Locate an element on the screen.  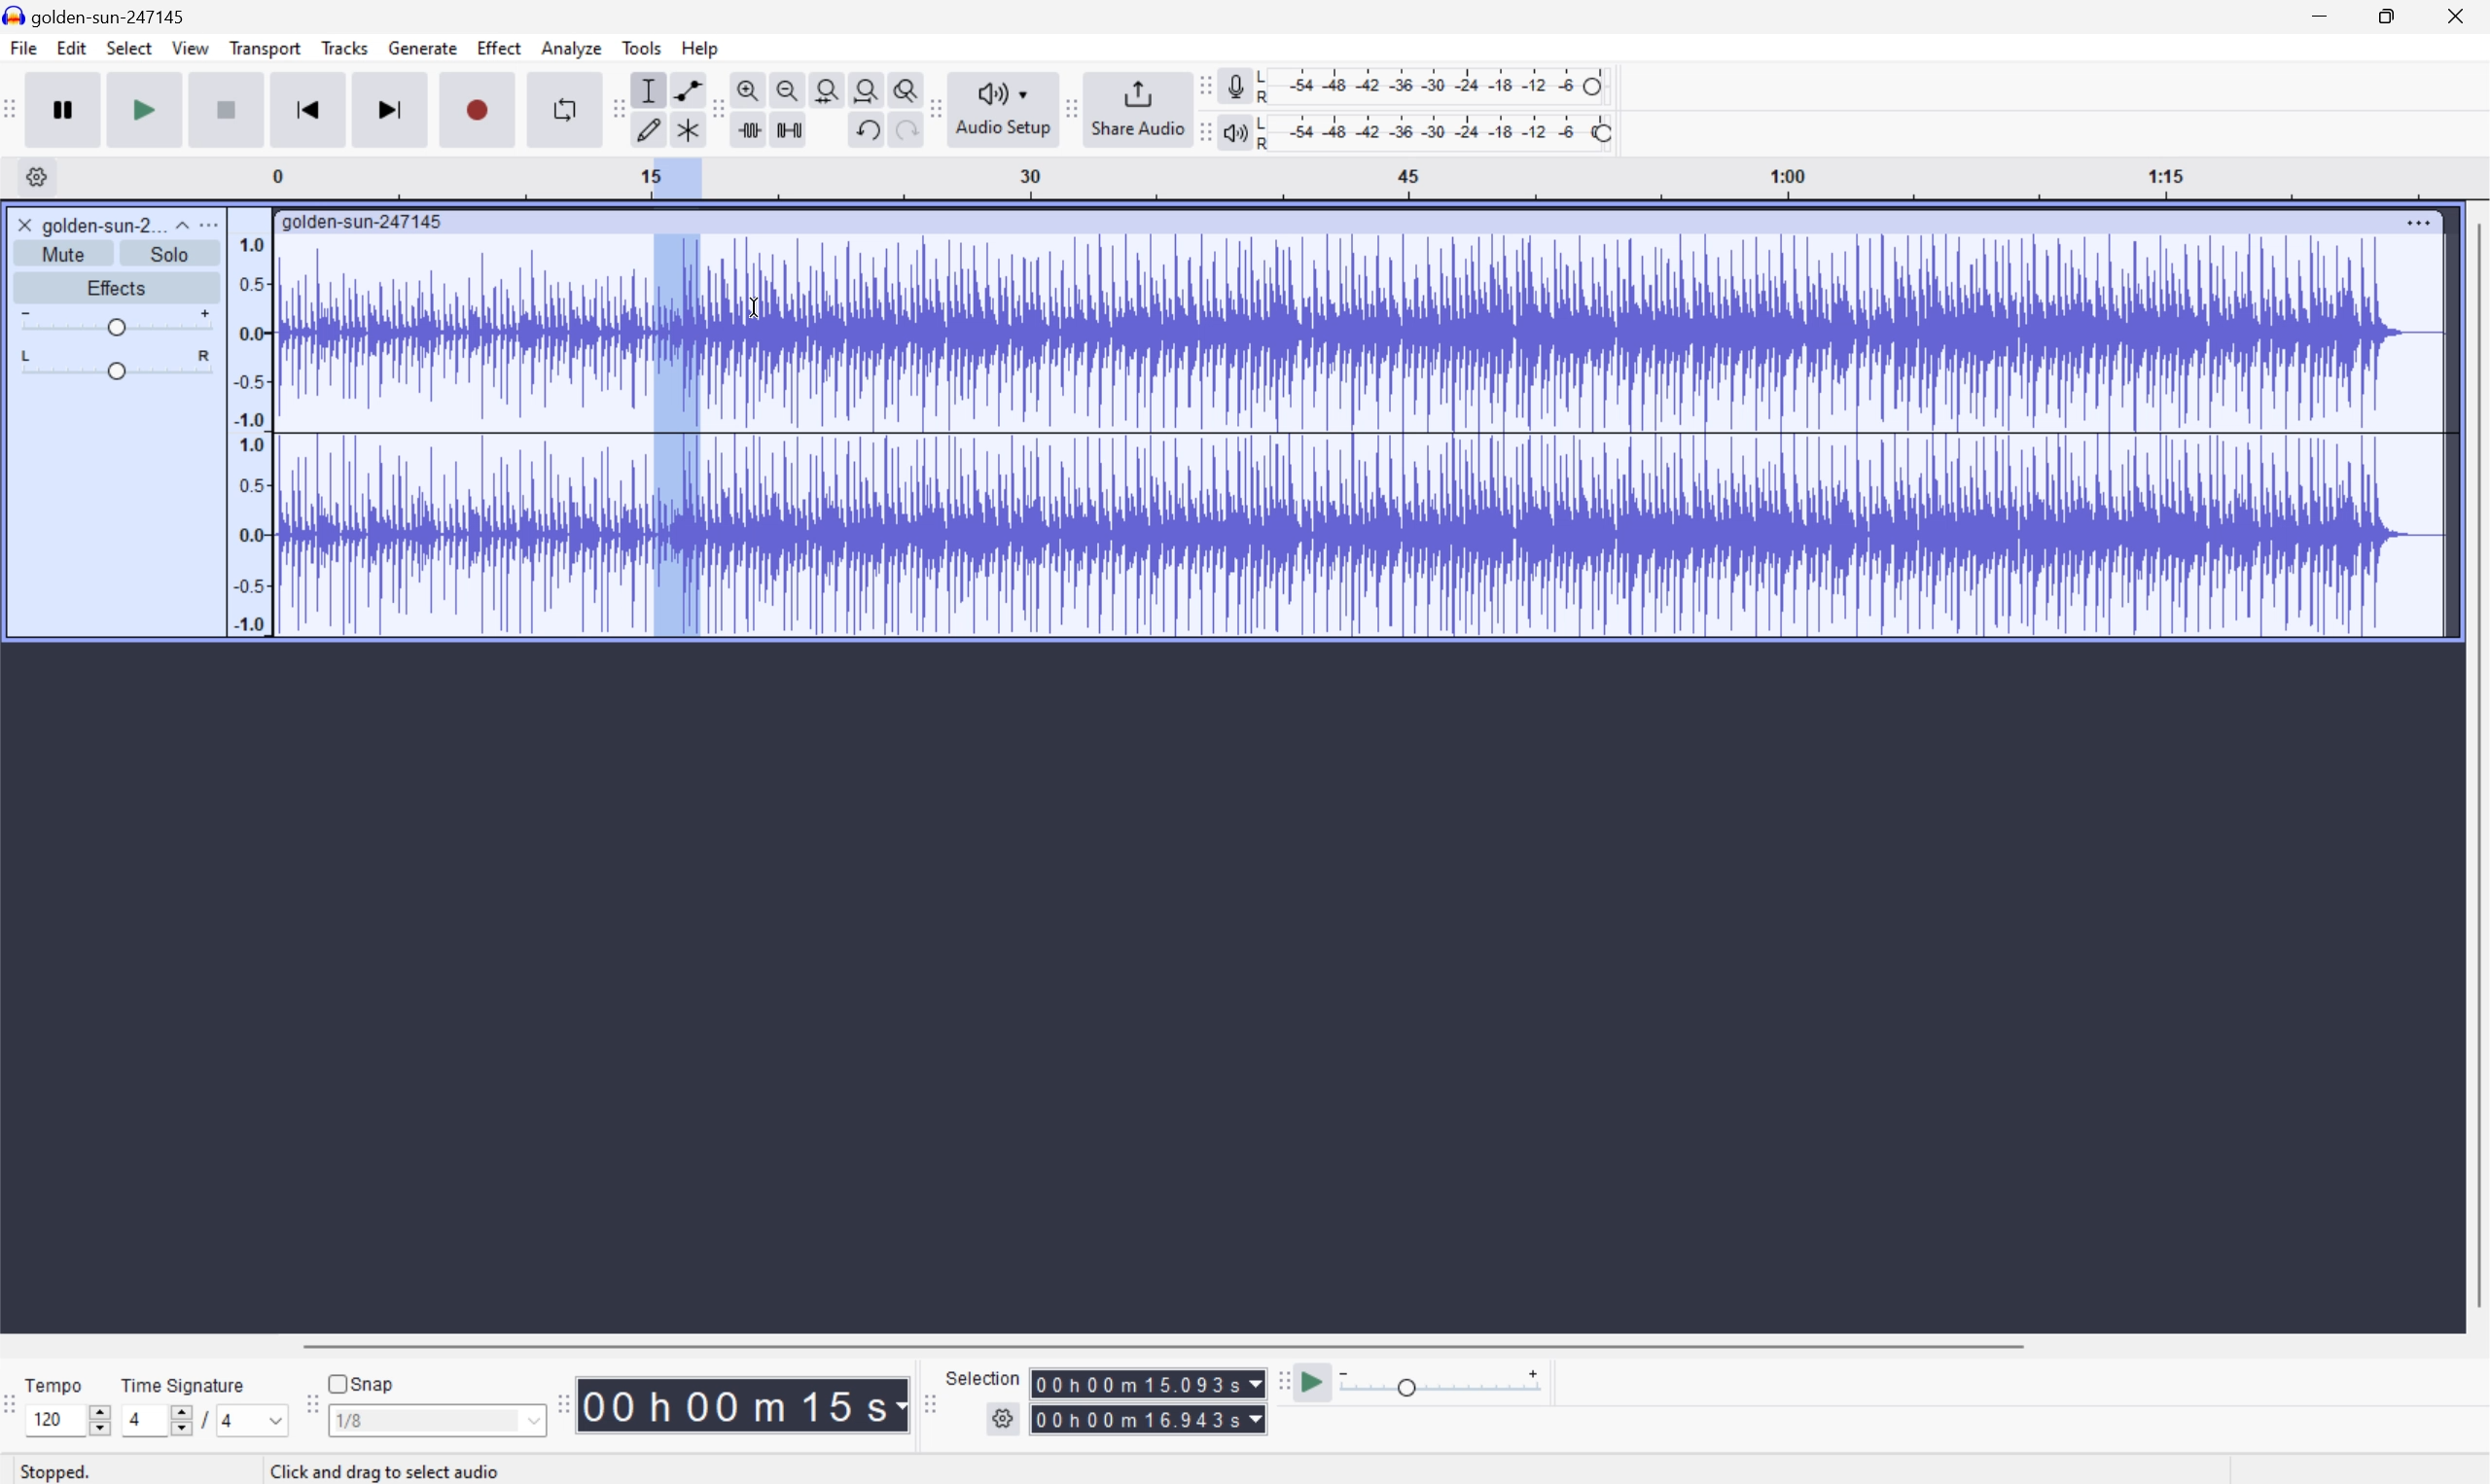
Drop Down is located at coordinates (269, 1420).